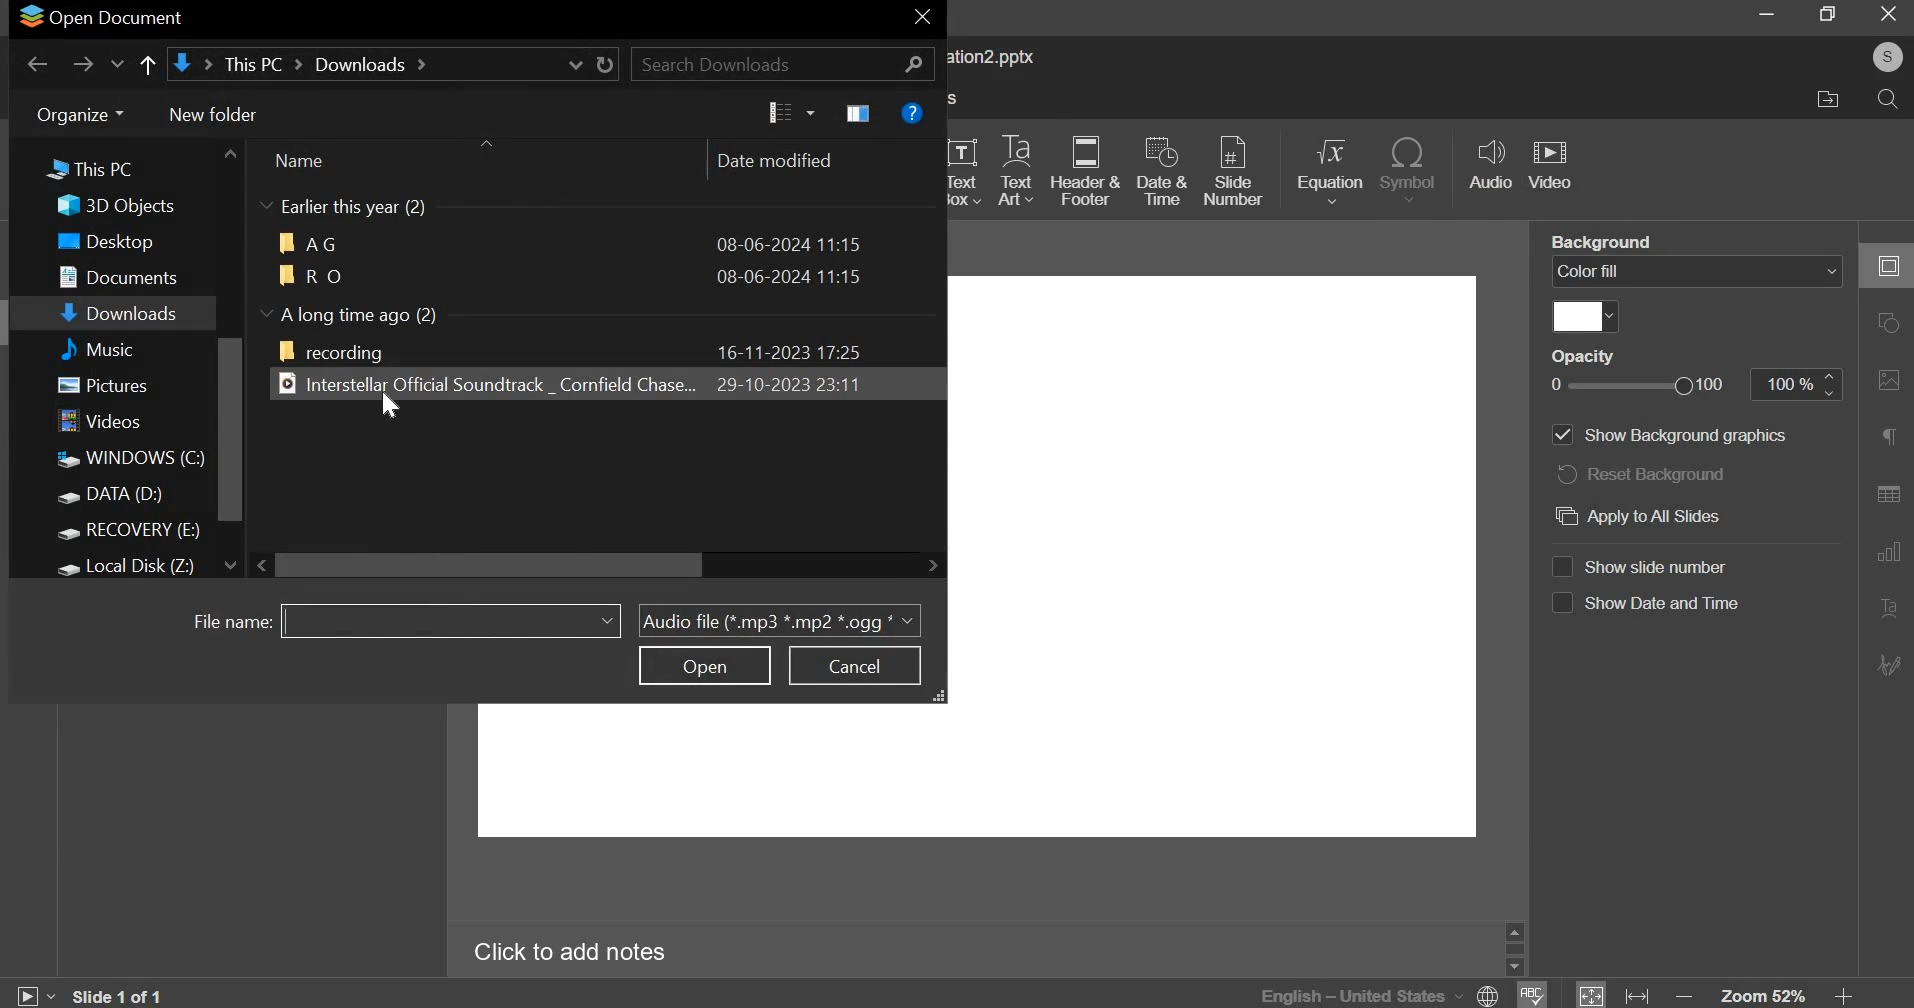 The width and height of the screenshot is (1914, 1008). What do you see at coordinates (395, 64) in the screenshot?
I see `file location` at bounding box center [395, 64].